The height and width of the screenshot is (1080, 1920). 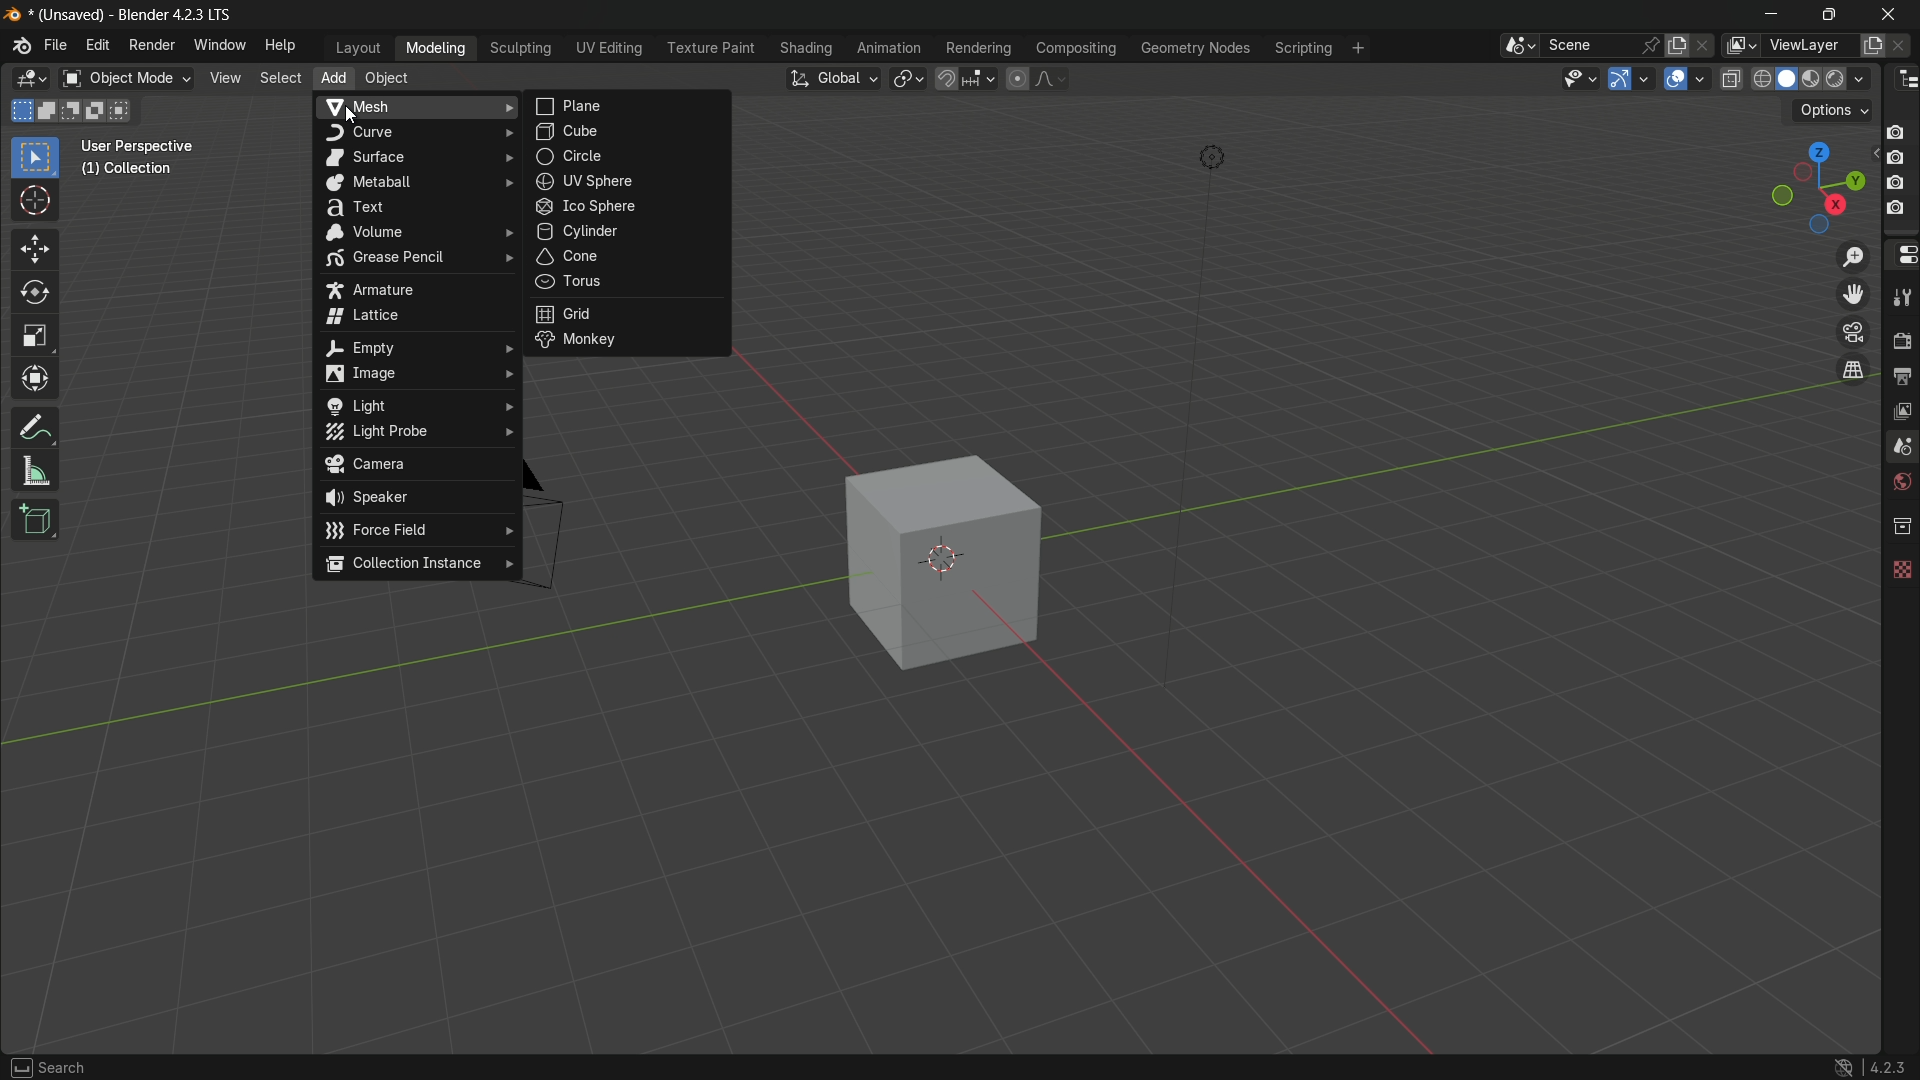 What do you see at coordinates (1832, 110) in the screenshot?
I see `options` at bounding box center [1832, 110].